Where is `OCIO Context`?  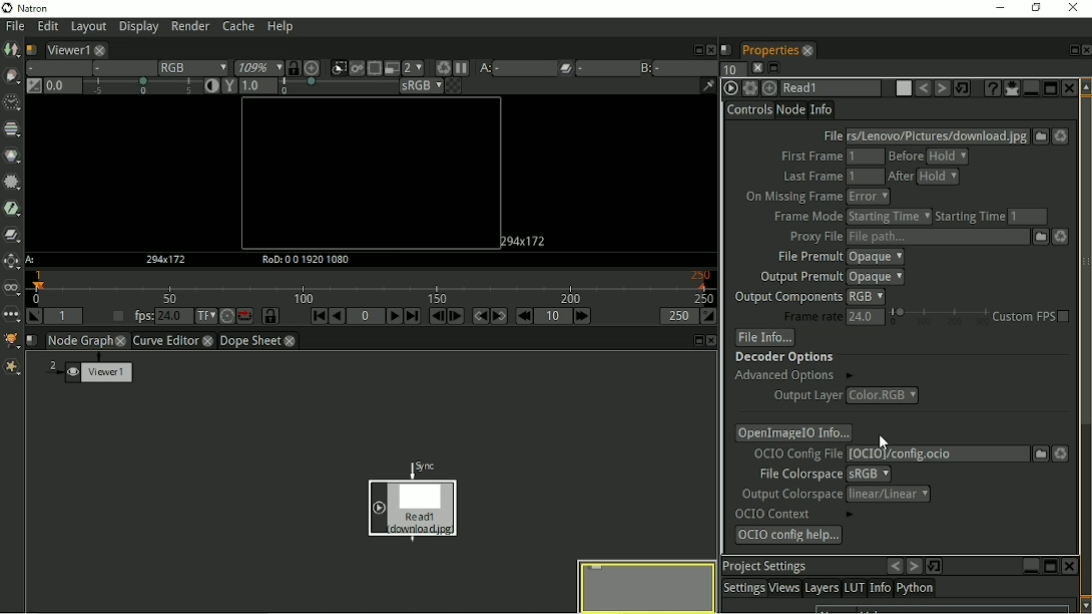
OCIO Context is located at coordinates (795, 514).